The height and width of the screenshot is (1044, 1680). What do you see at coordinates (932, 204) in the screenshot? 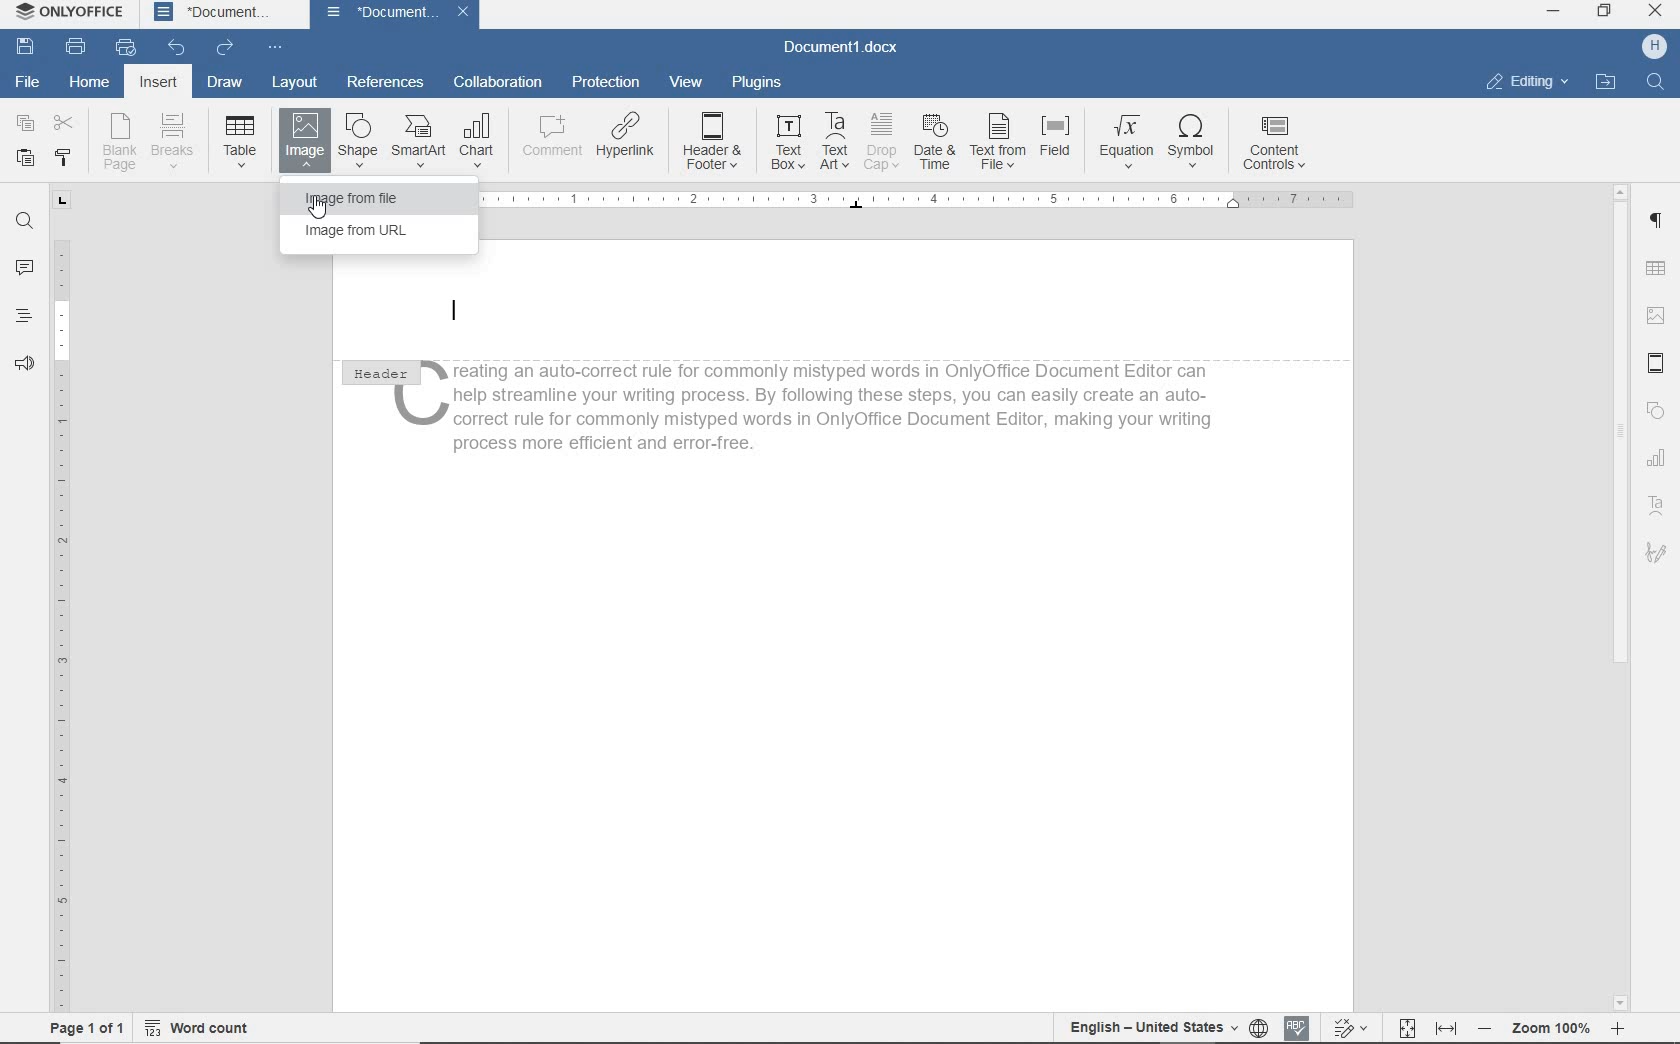
I see `RULER` at bounding box center [932, 204].